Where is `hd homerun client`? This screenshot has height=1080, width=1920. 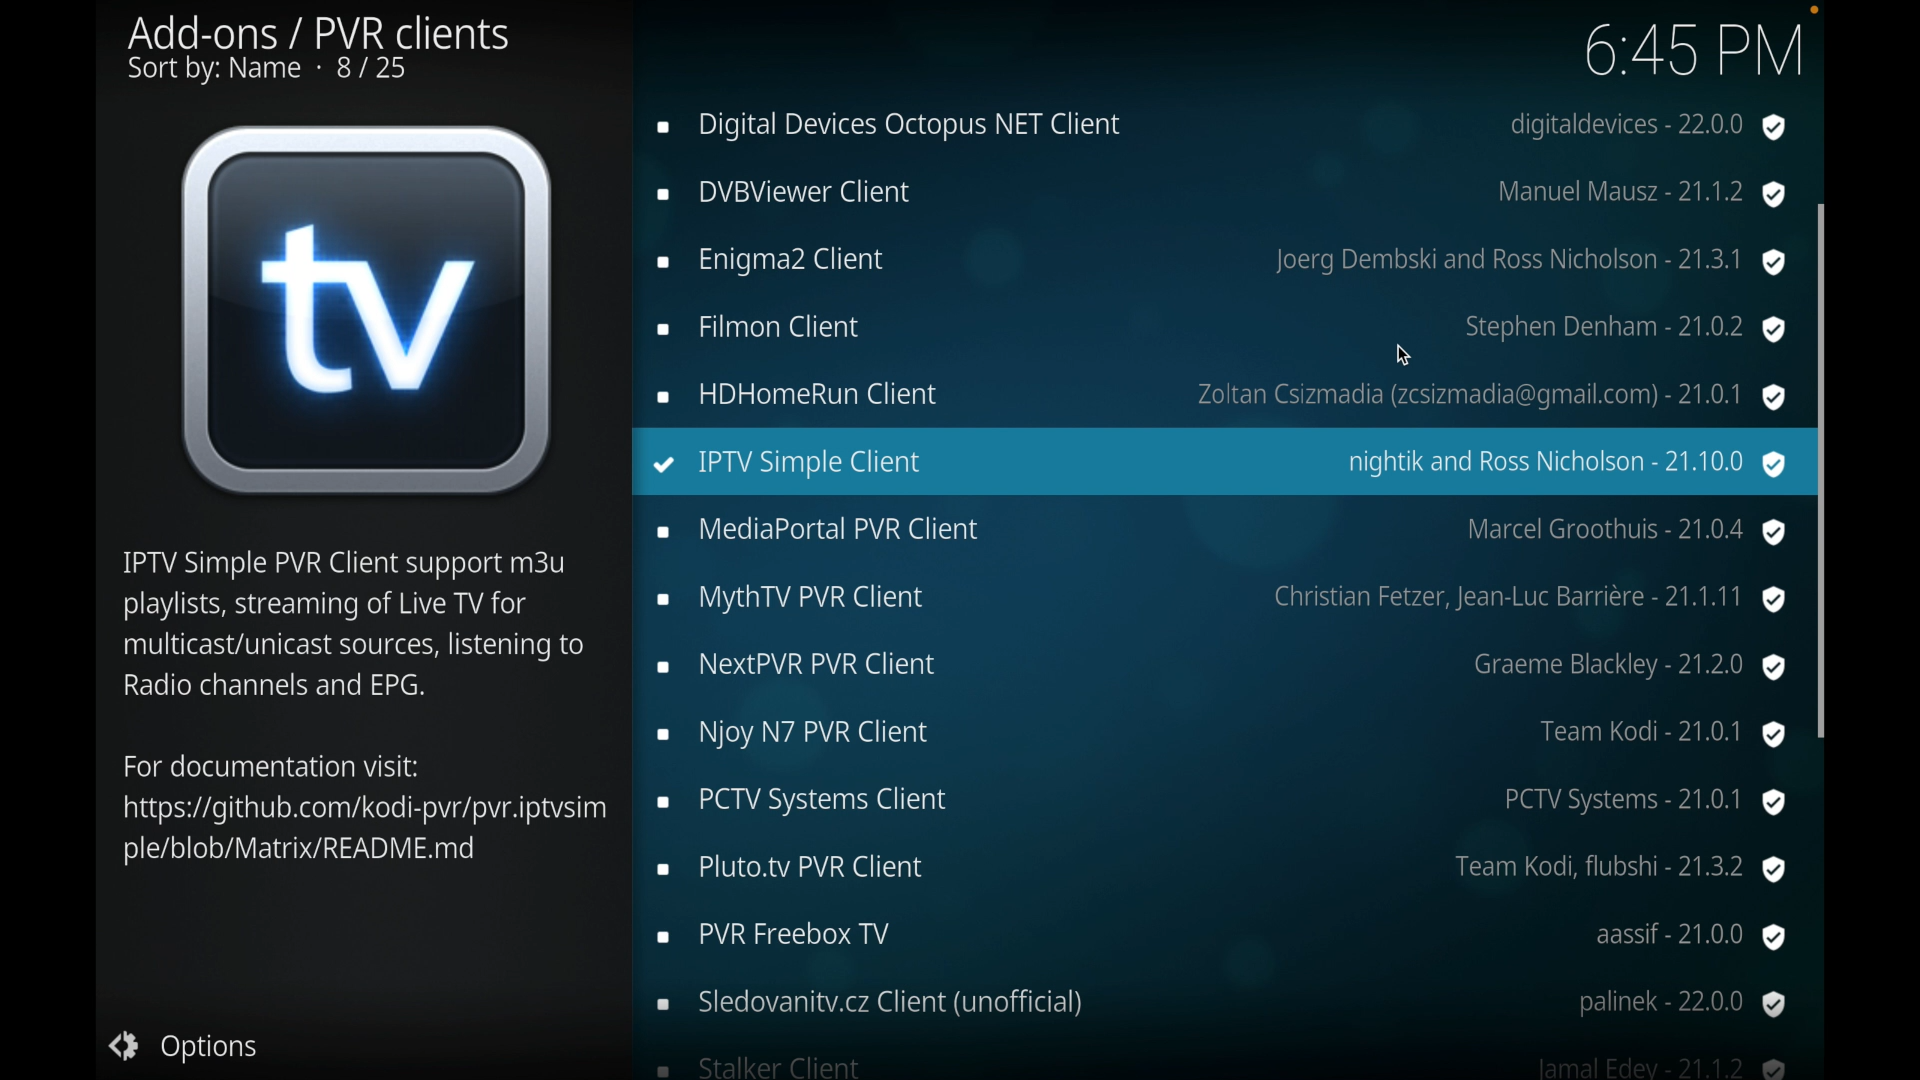 hd homerun client is located at coordinates (1218, 395).